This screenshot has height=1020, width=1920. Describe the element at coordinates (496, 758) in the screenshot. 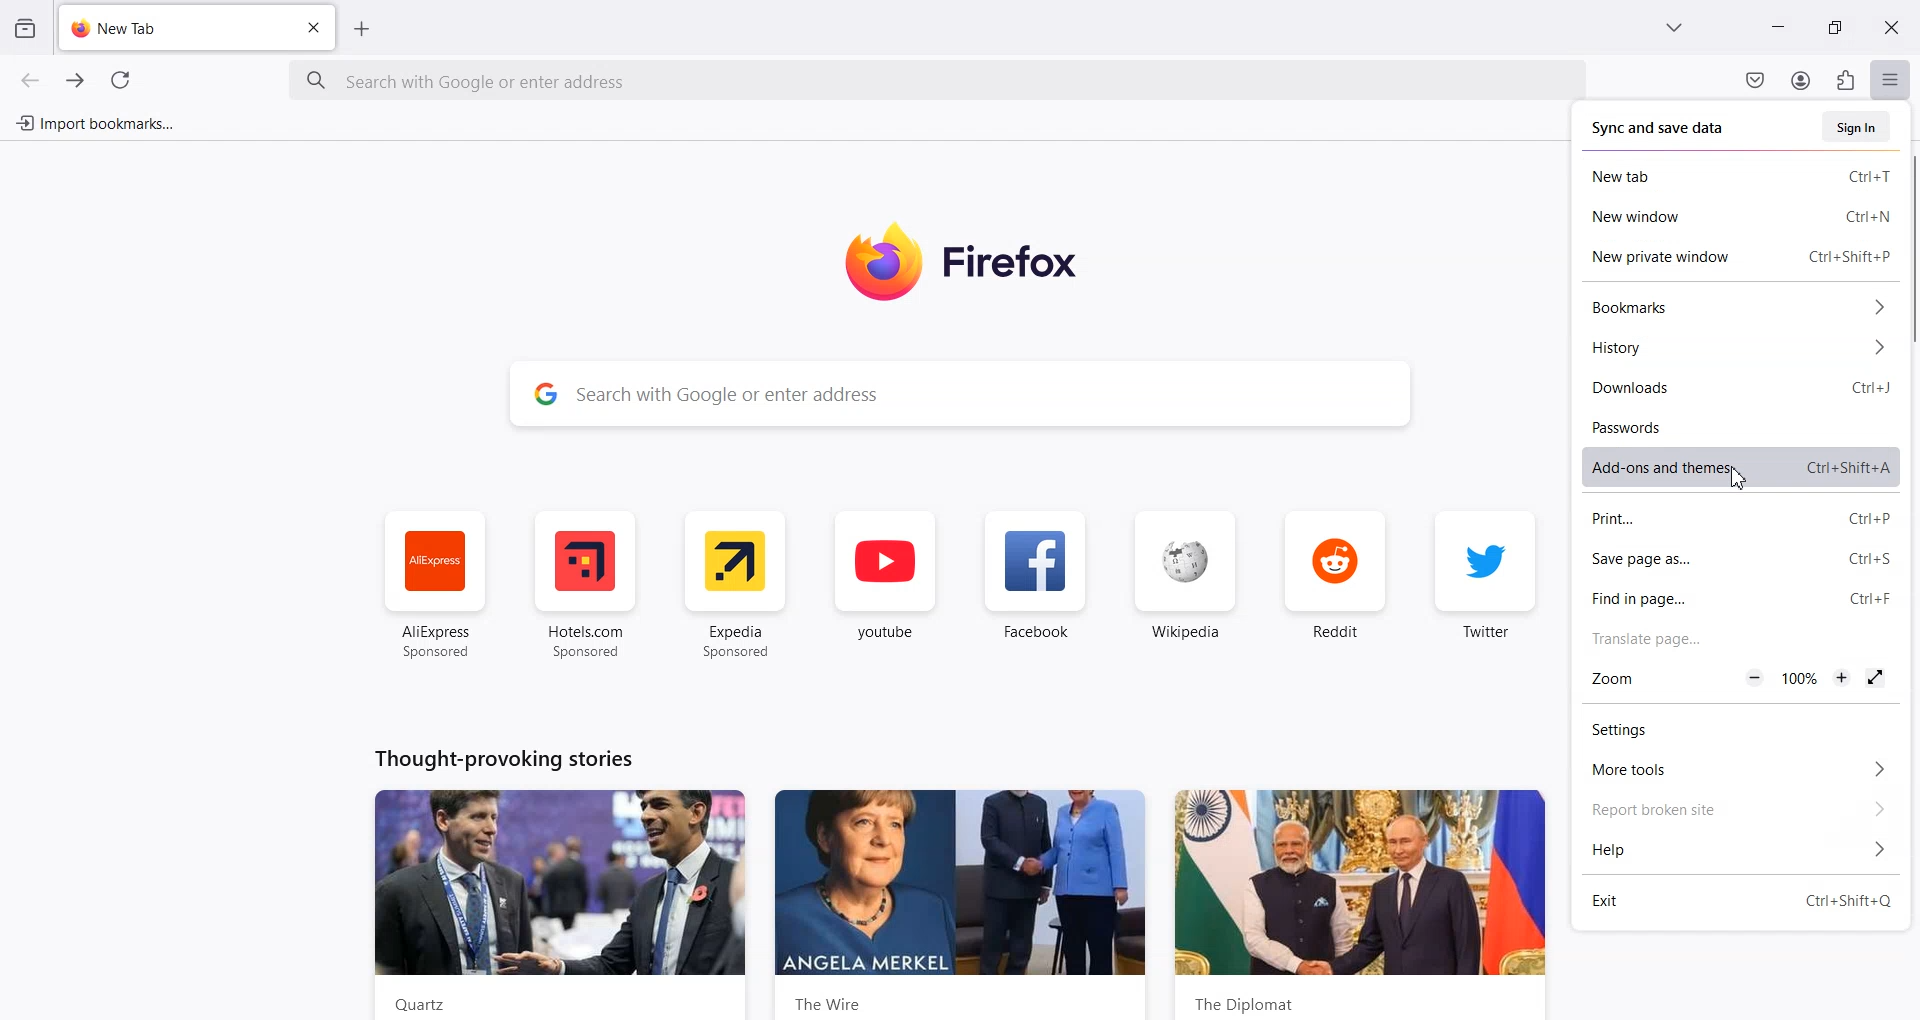

I see `Text` at that location.